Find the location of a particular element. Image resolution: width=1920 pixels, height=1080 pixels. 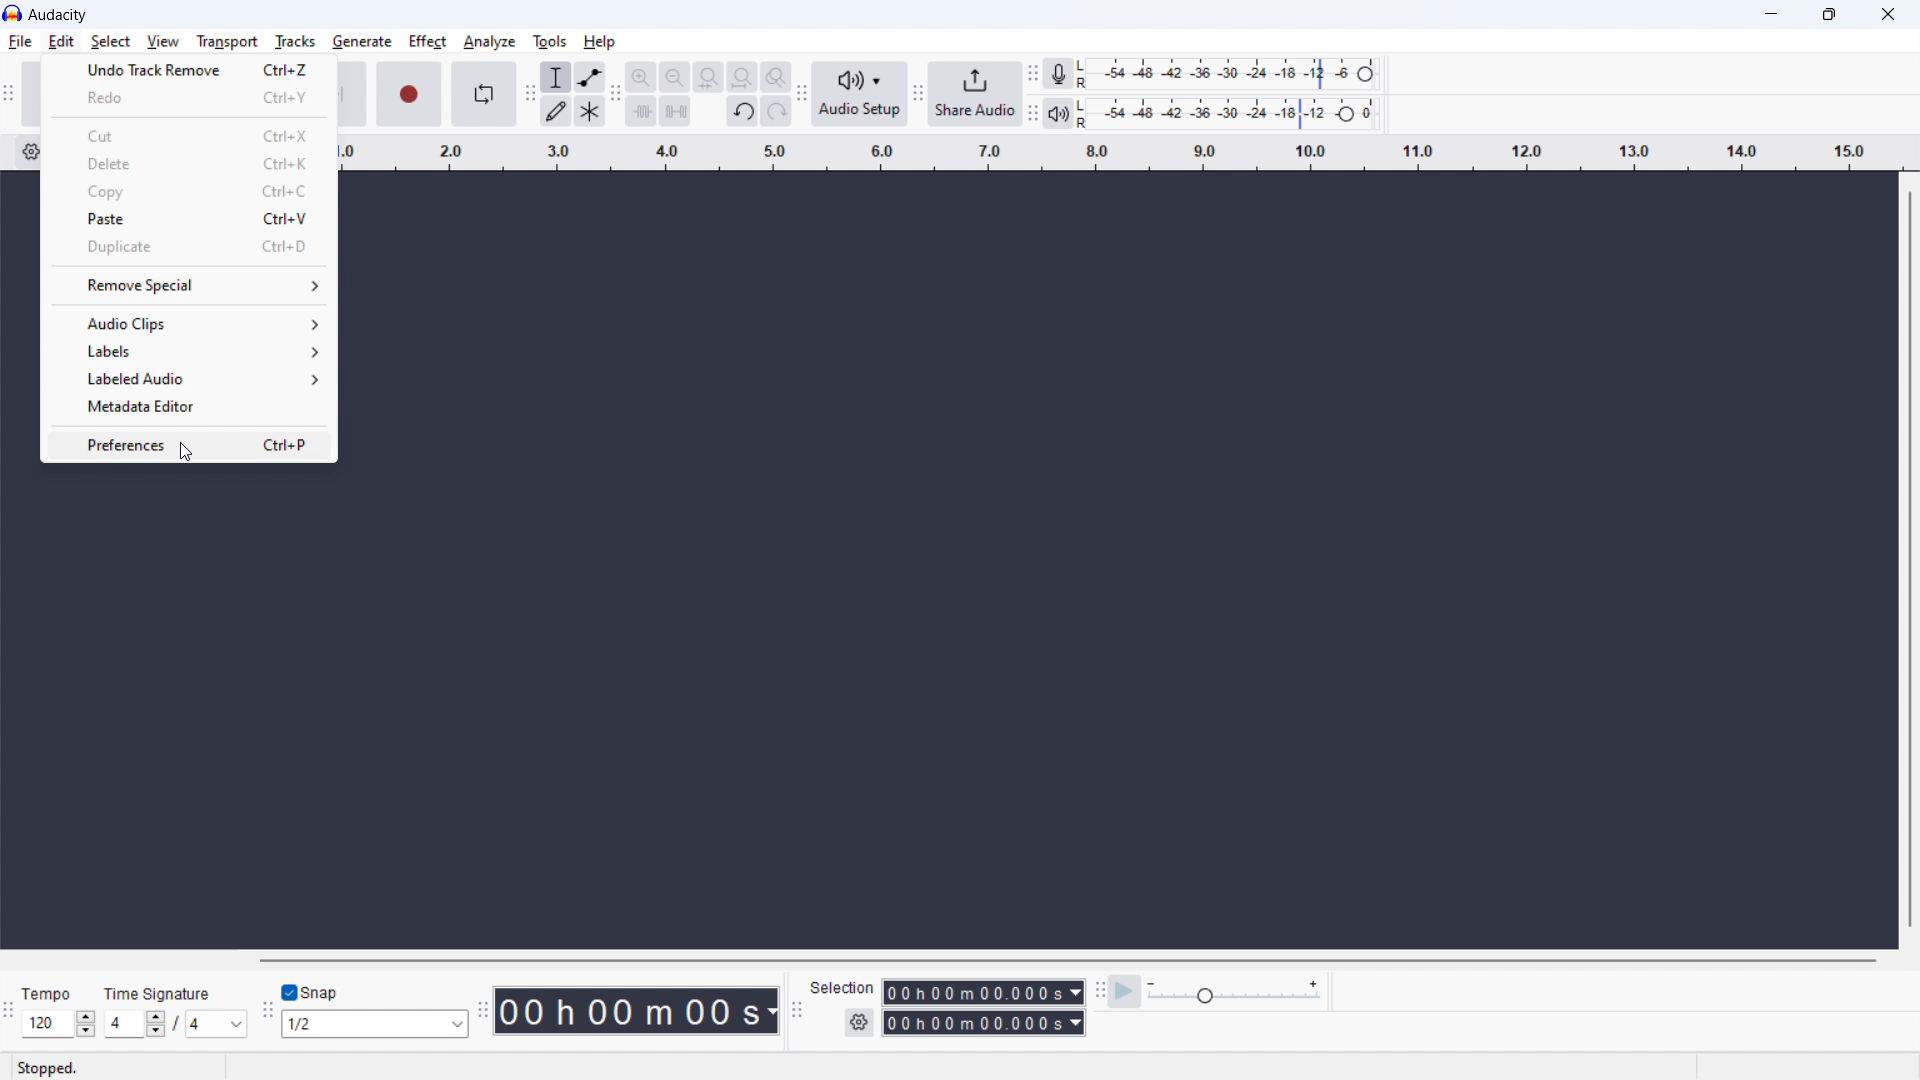

end time duration is located at coordinates (971, 1023).